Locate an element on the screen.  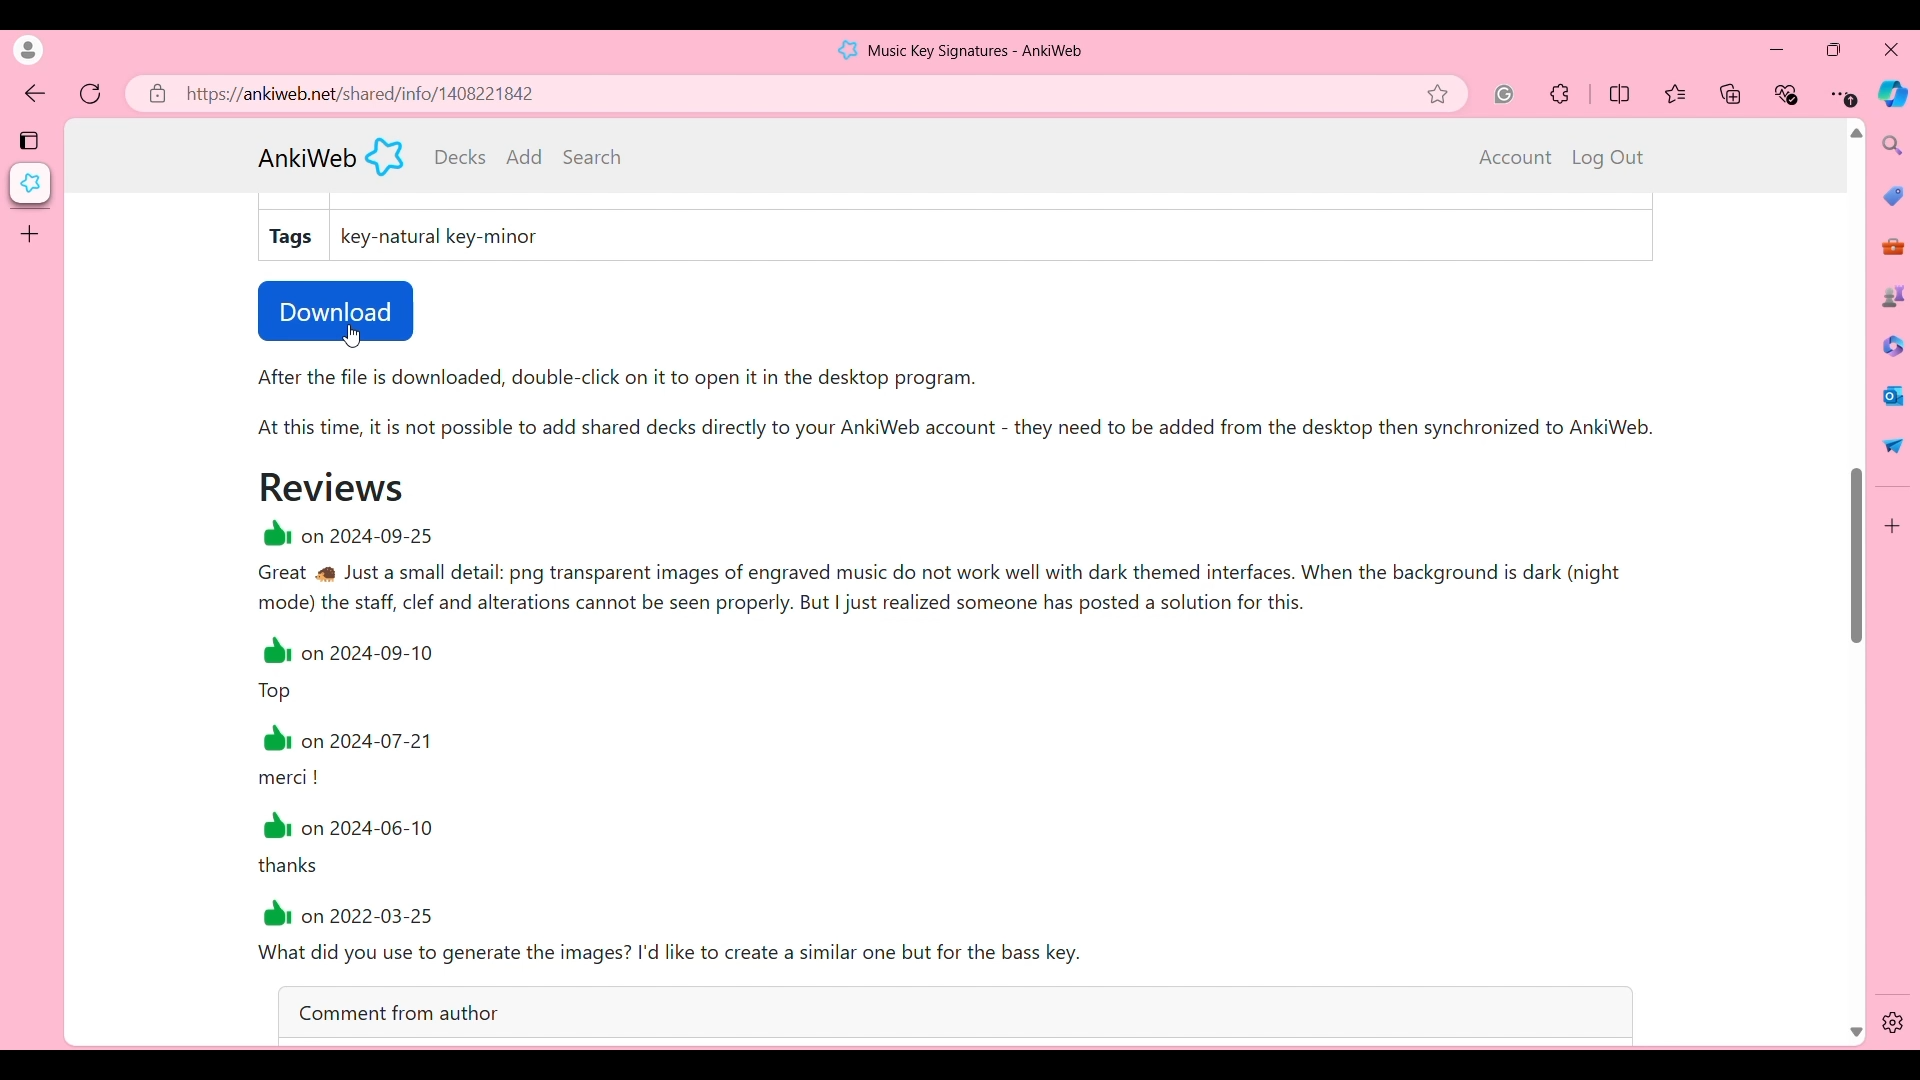
Music Key Signatures - AnkiWeb is located at coordinates (977, 51).